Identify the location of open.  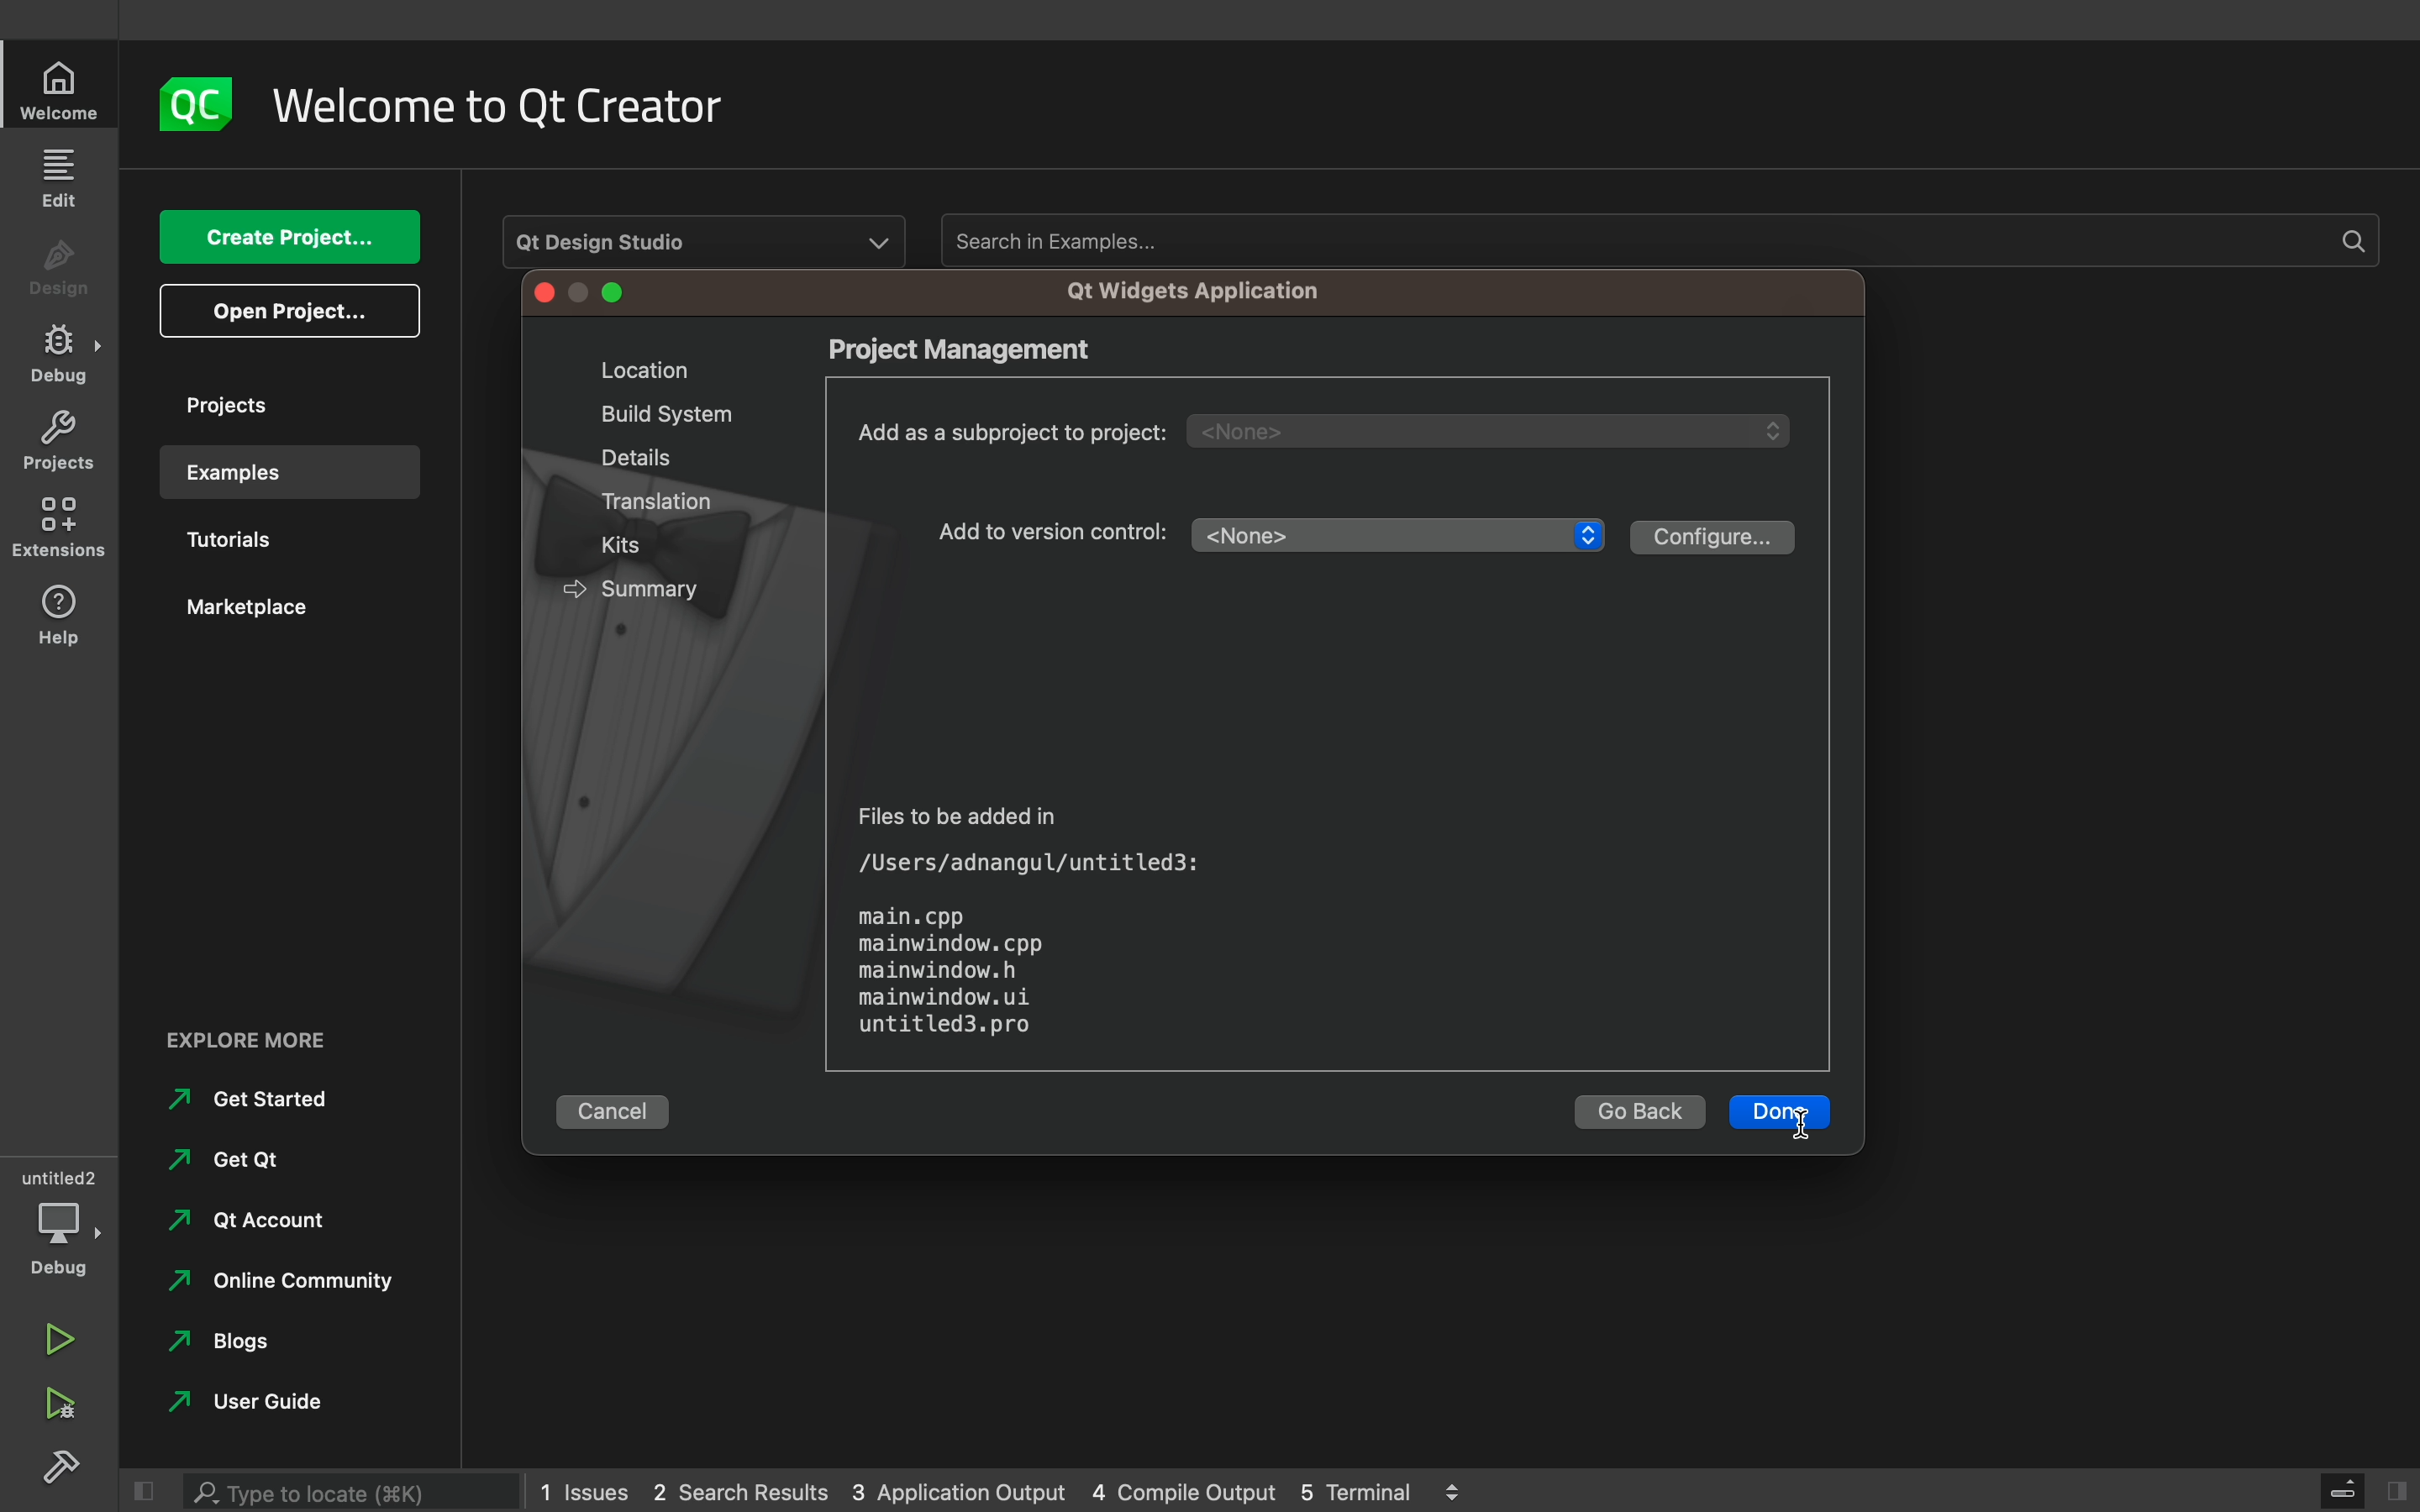
(290, 311).